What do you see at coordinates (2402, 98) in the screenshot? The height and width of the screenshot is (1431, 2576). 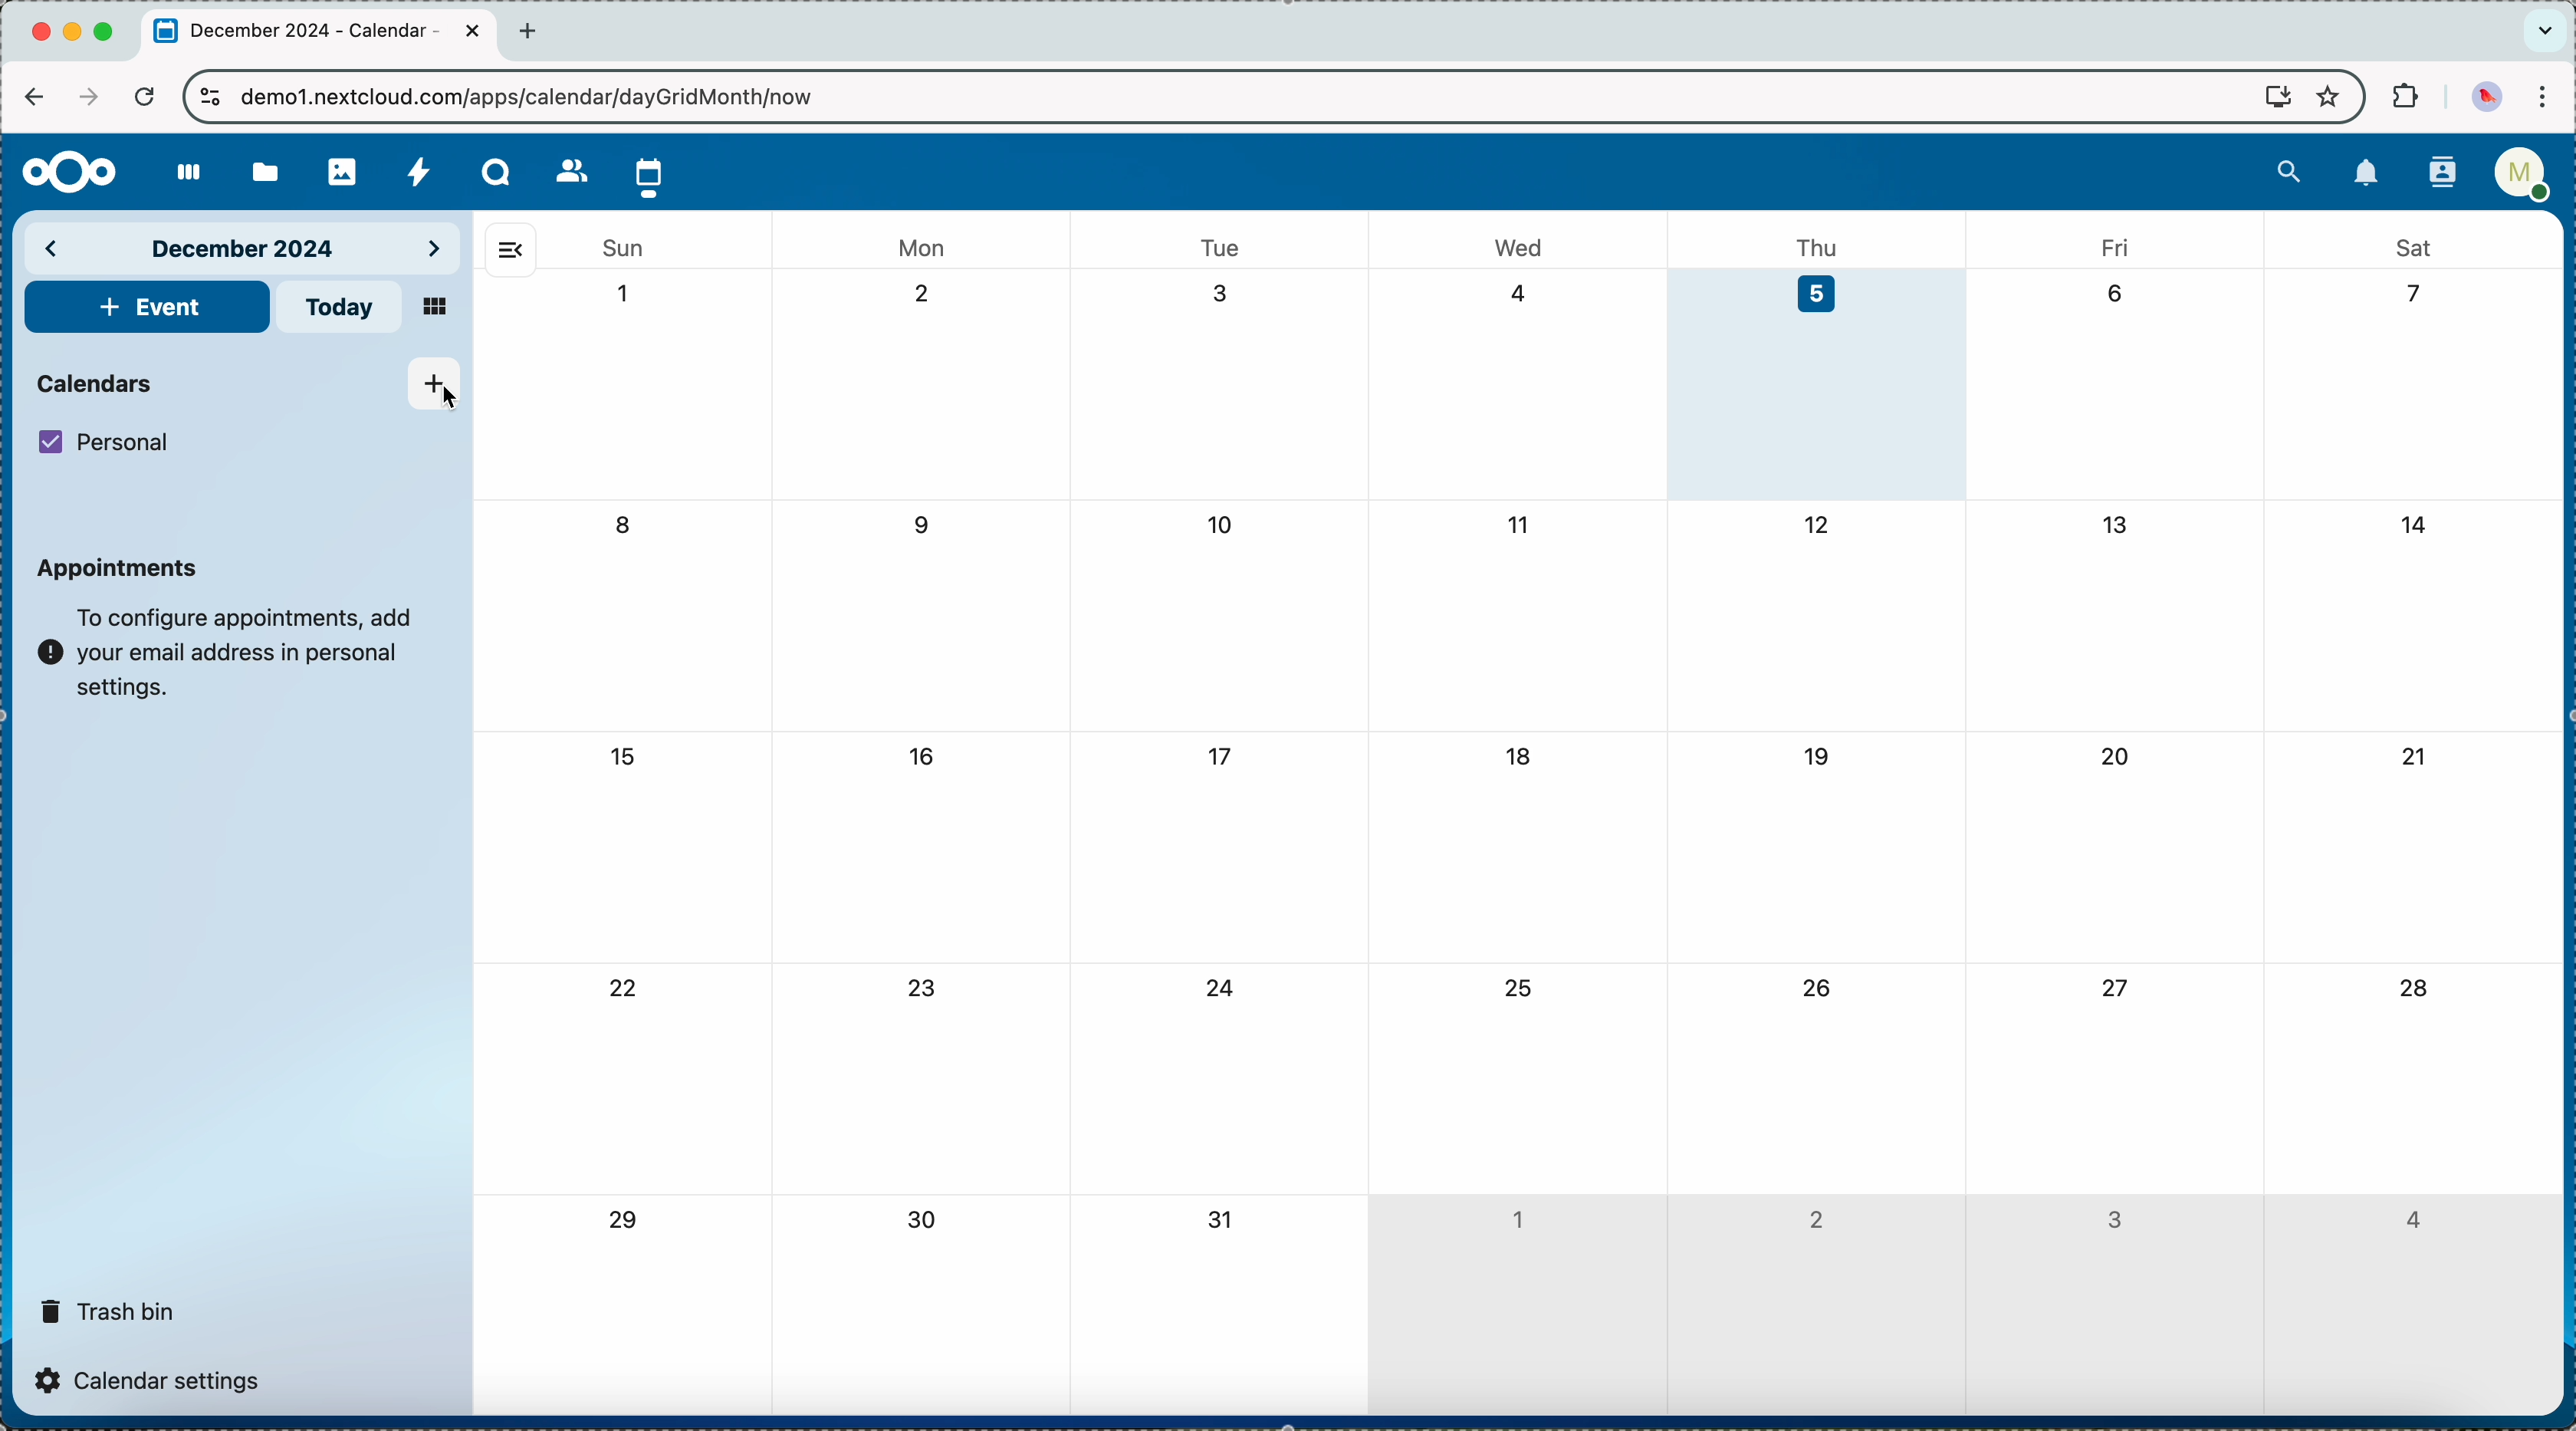 I see `extensions` at bounding box center [2402, 98].